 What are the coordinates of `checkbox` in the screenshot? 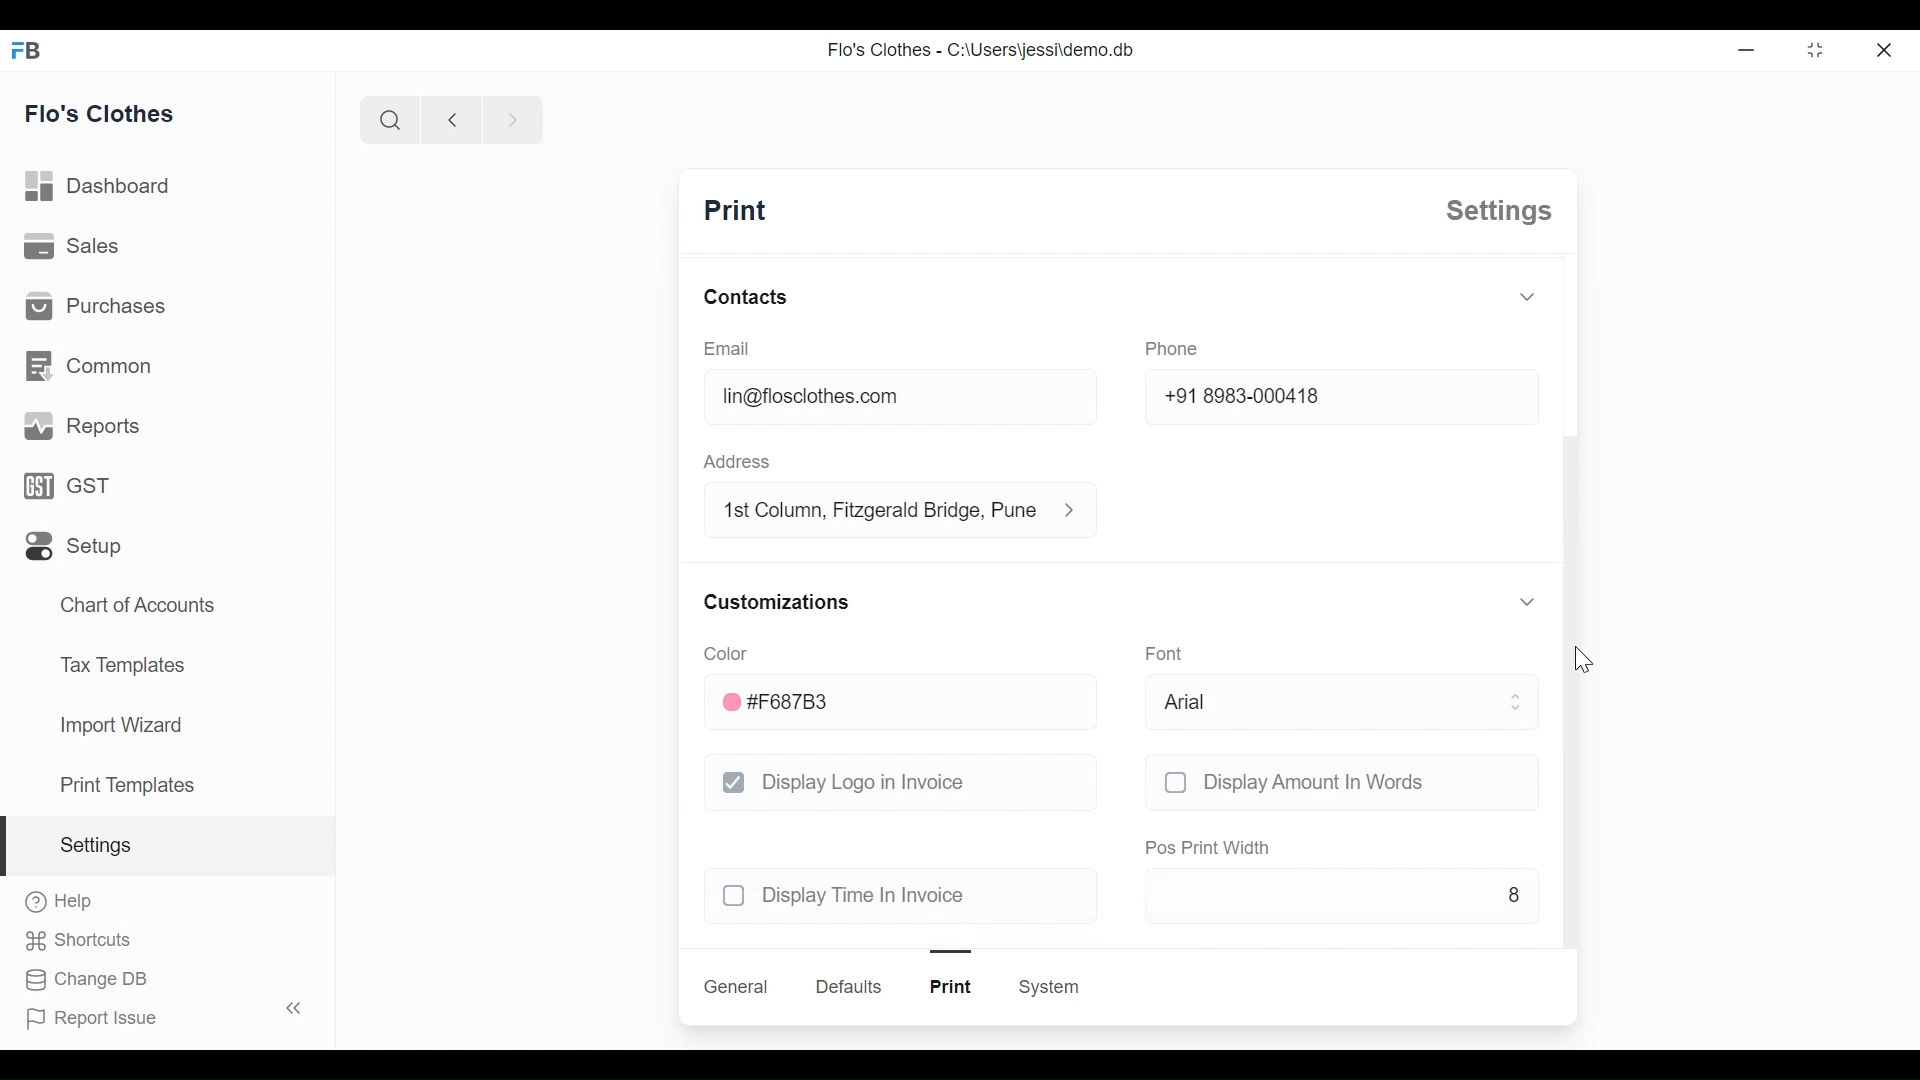 It's located at (735, 782).